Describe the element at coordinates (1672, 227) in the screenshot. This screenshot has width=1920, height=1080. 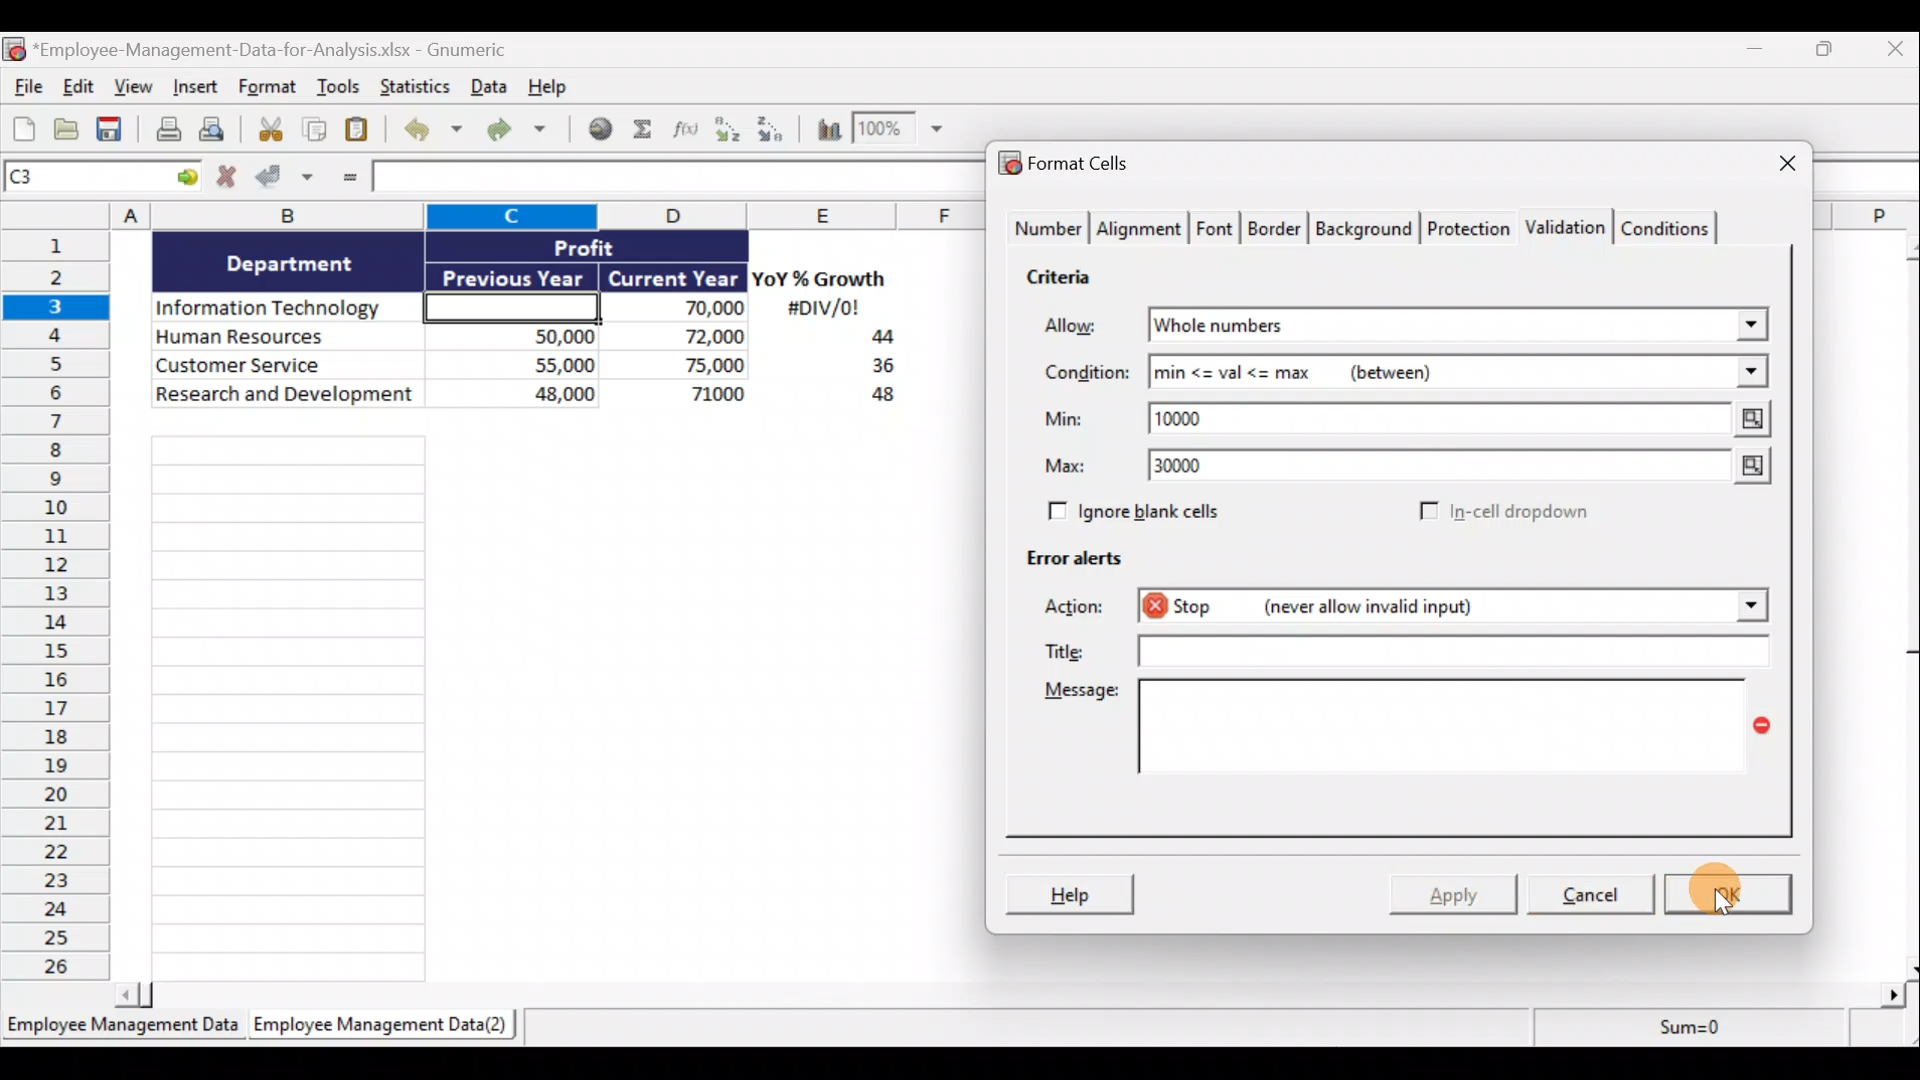
I see `Conditions` at that location.